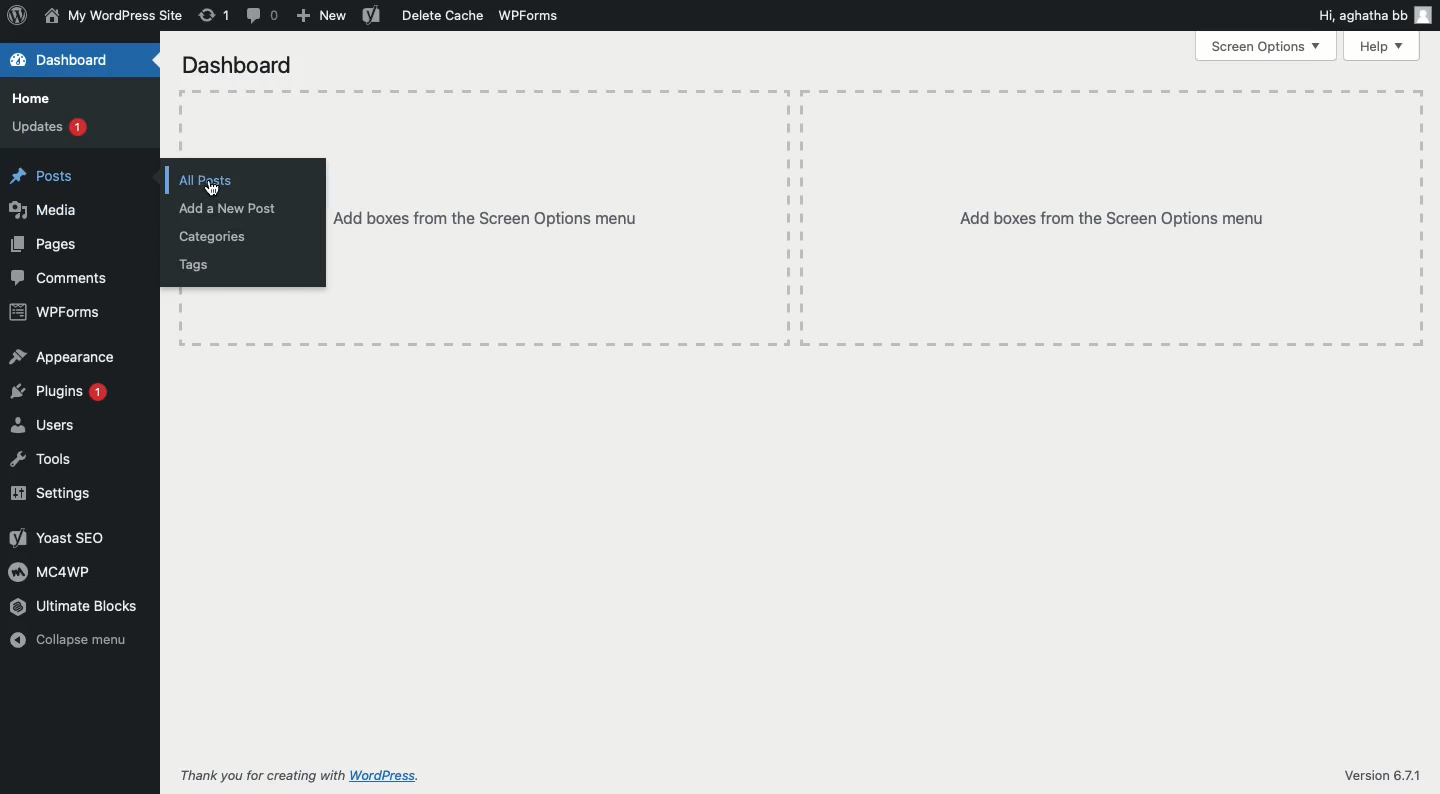 This screenshot has height=794, width=1440. What do you see at coordinates (43, 172) in the screenshot?
I see `Posts` at bounding box center [43, 172].